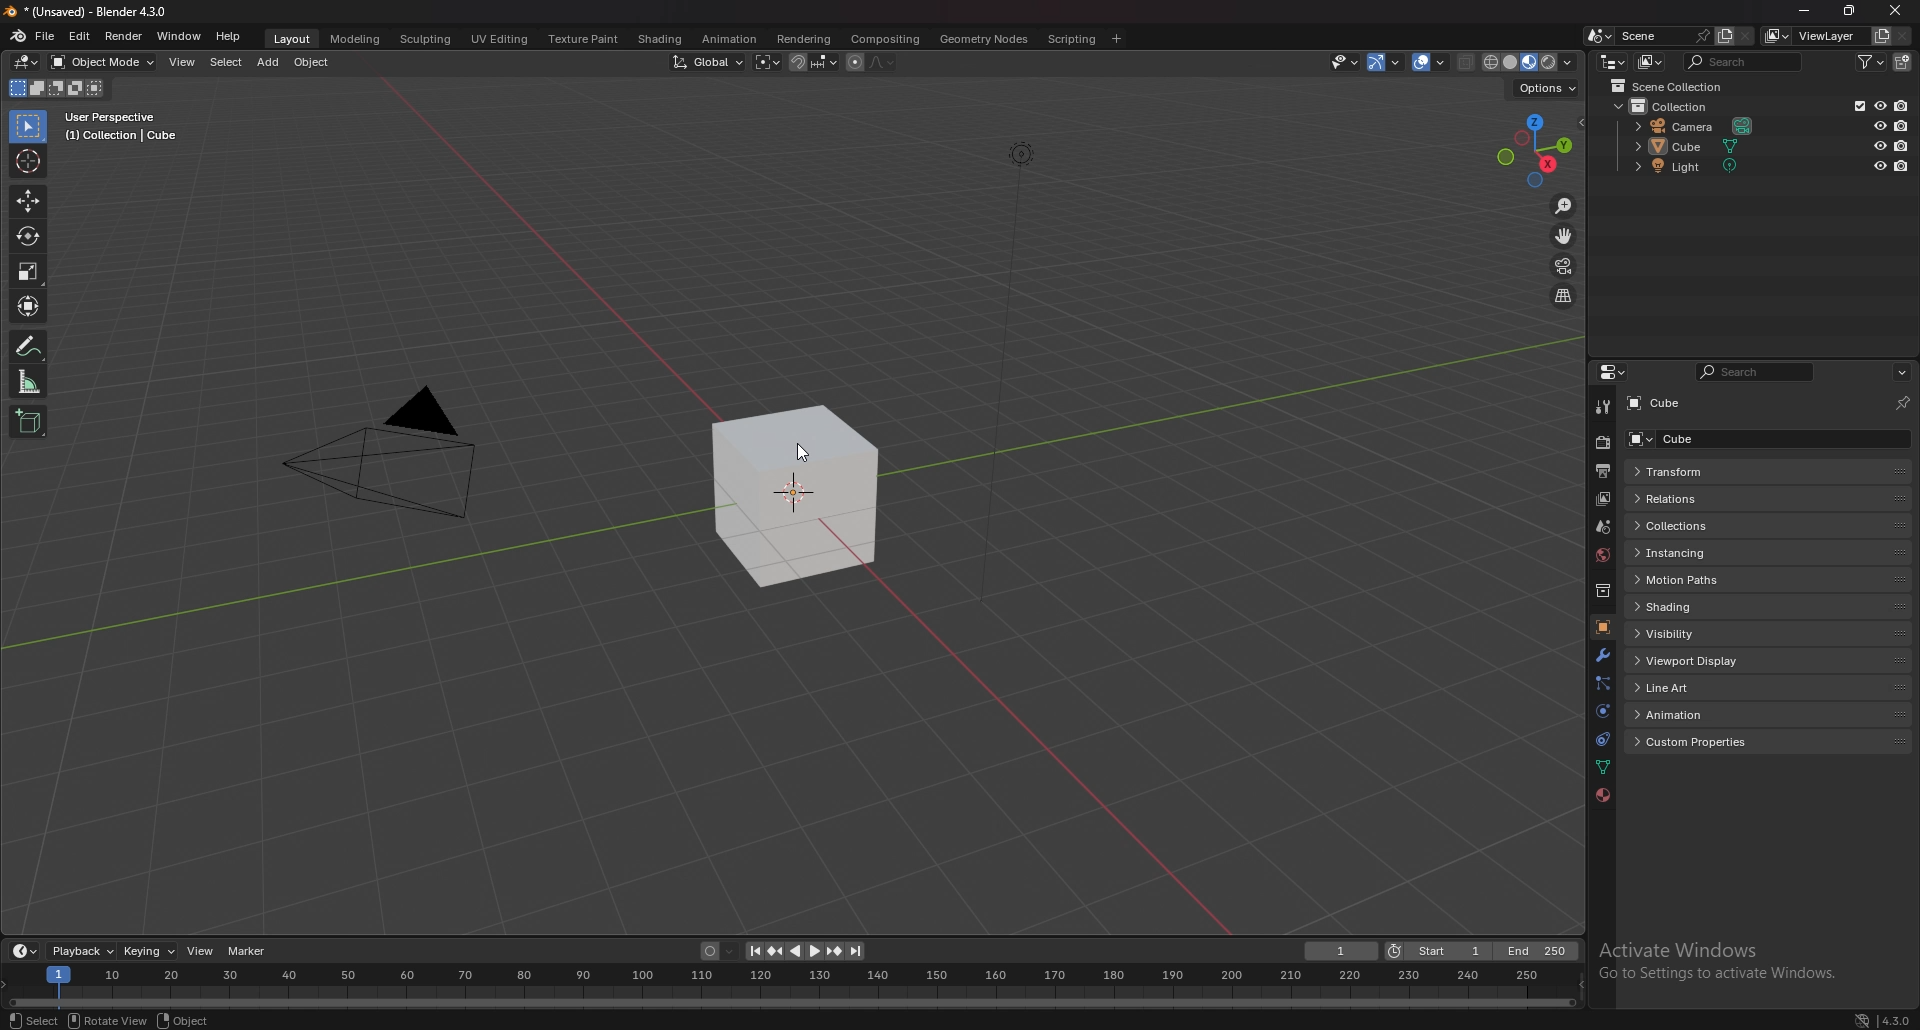  Describe the element at coordinates (1535, 151) in the screenshot. I see `preset viewpoint` at that location.